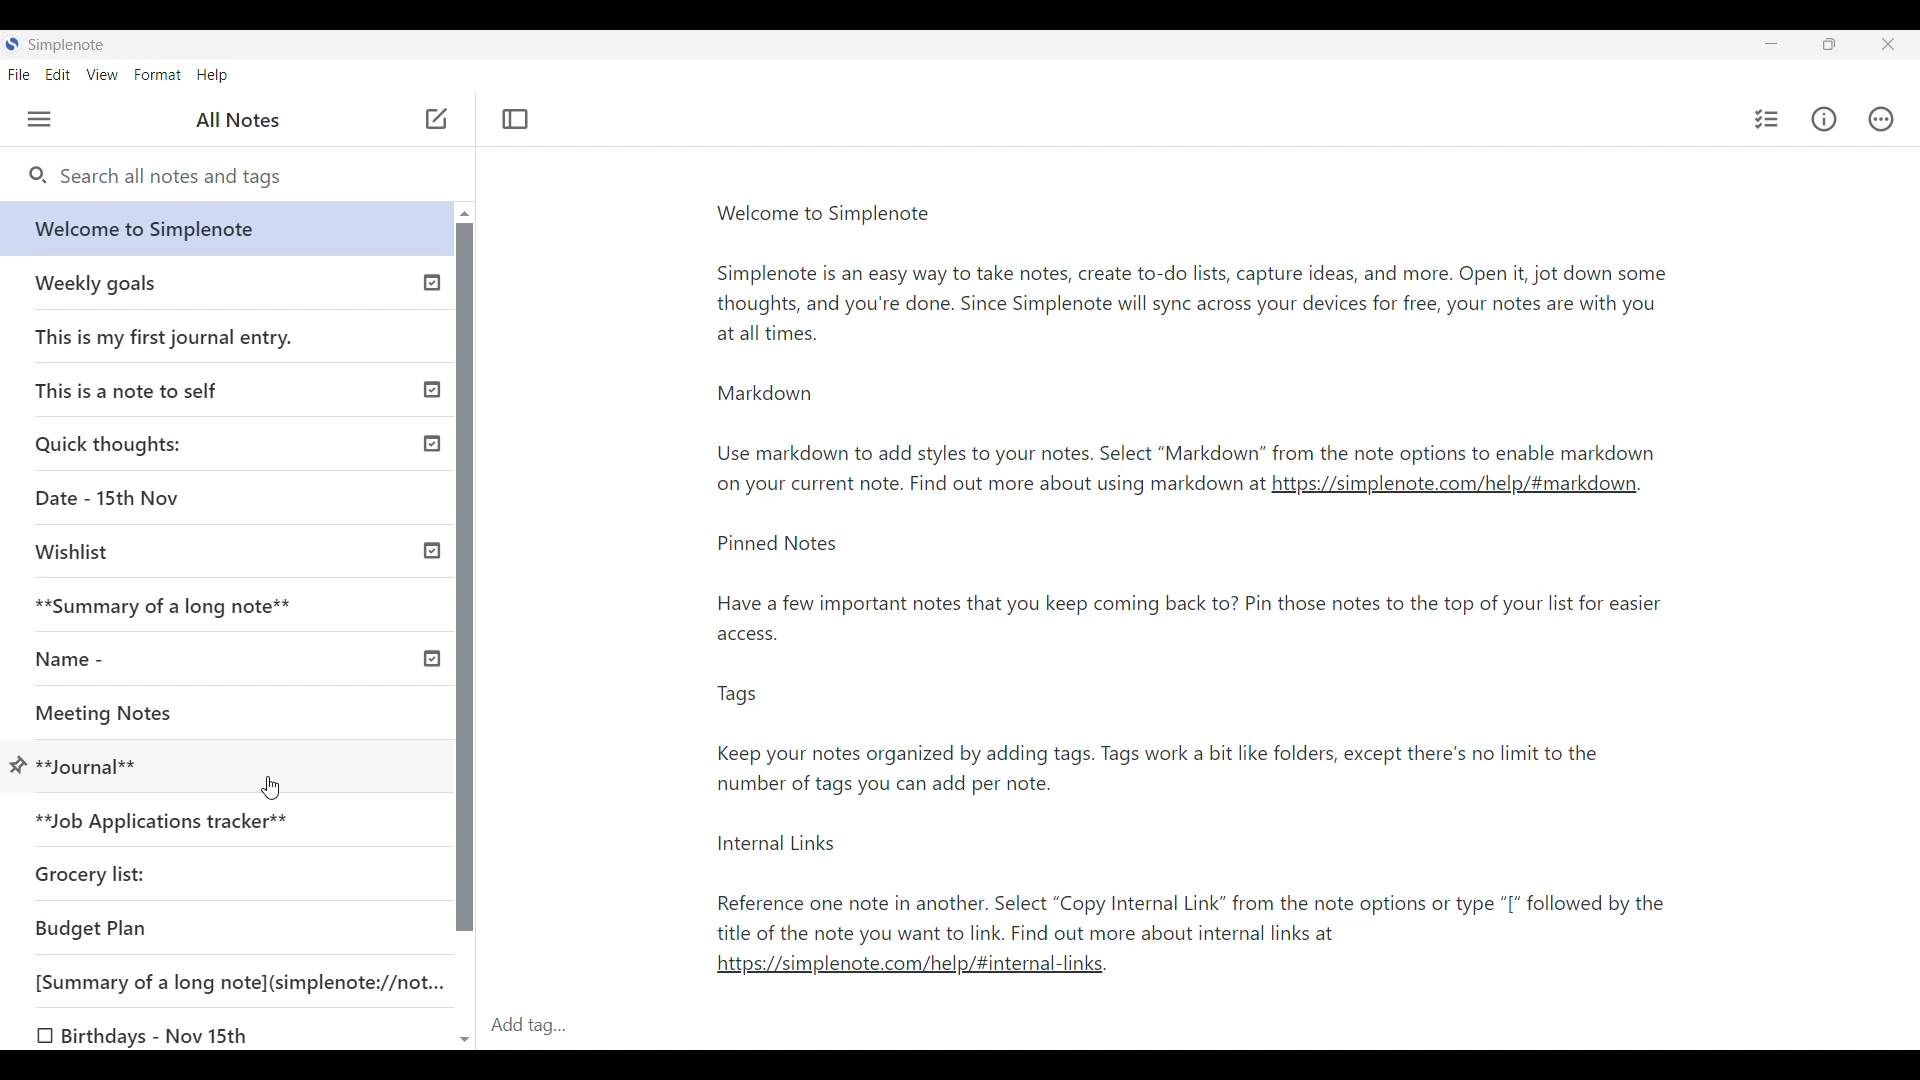  What do you see at coordinates (909, 963) in the screenshot?
I see `link2` at bounding box center [909, 963].